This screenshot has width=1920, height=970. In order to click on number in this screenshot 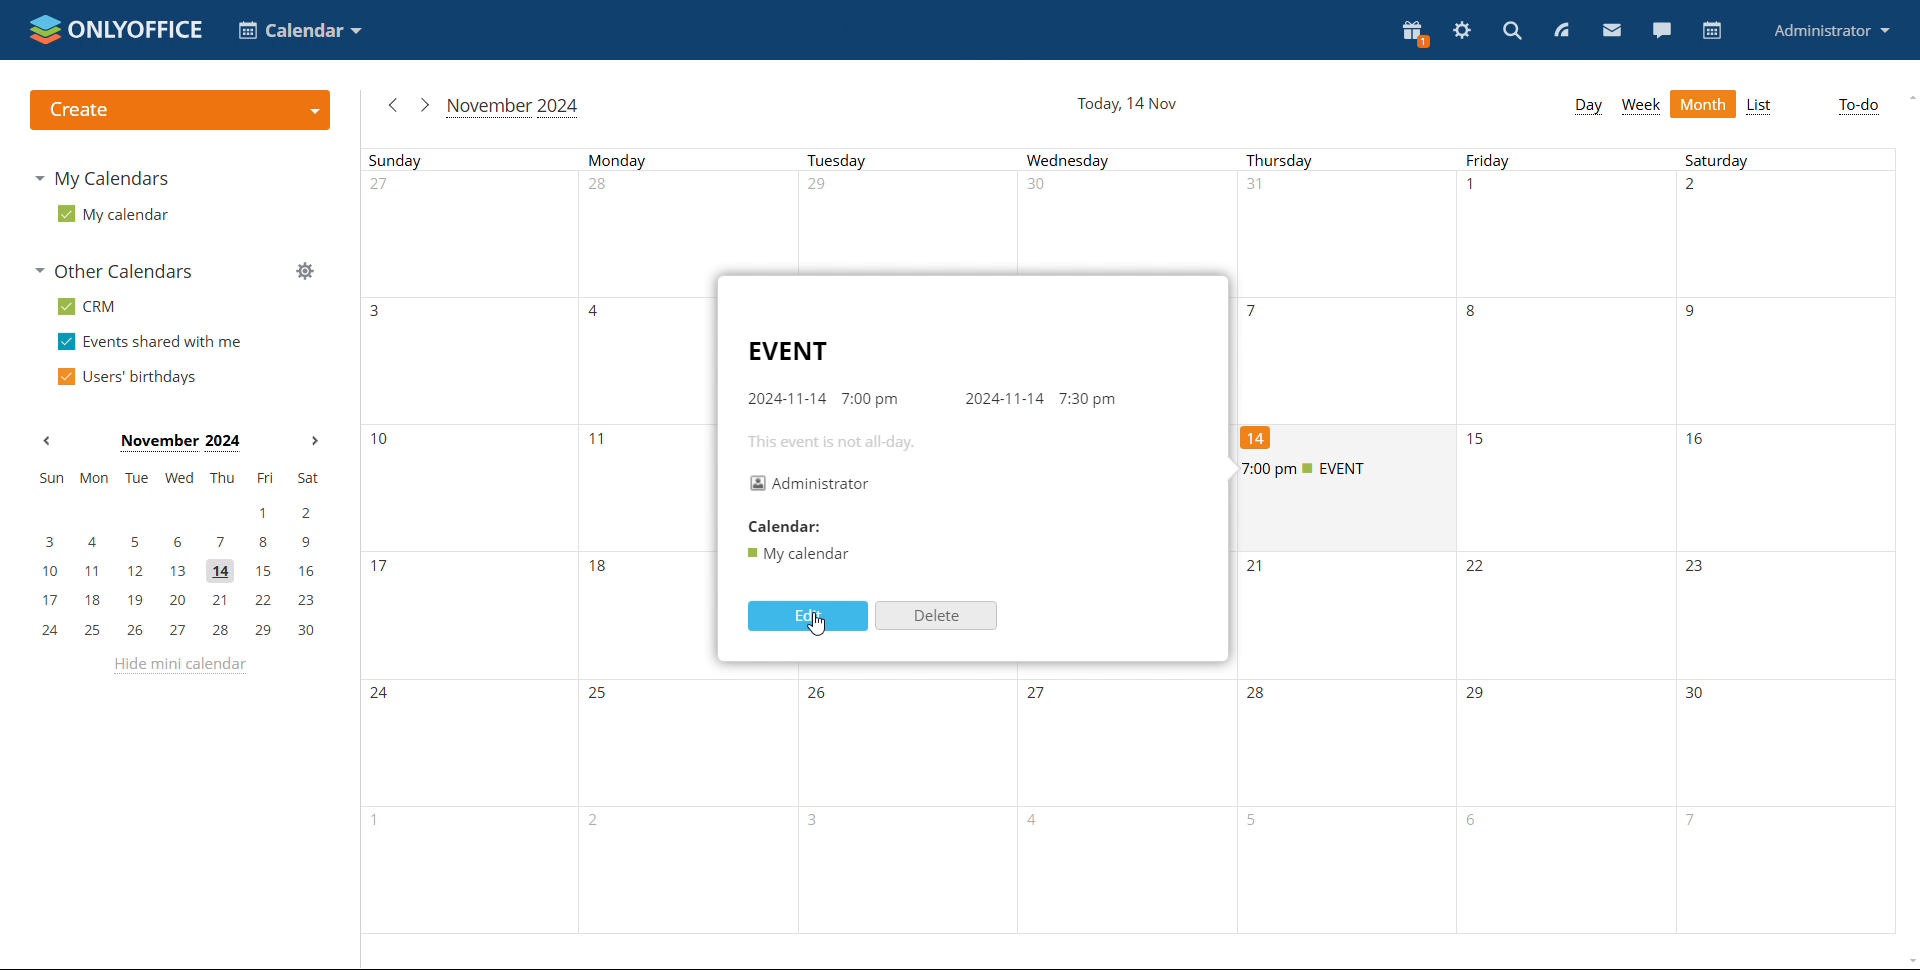, I will do `click(382, 442)`.